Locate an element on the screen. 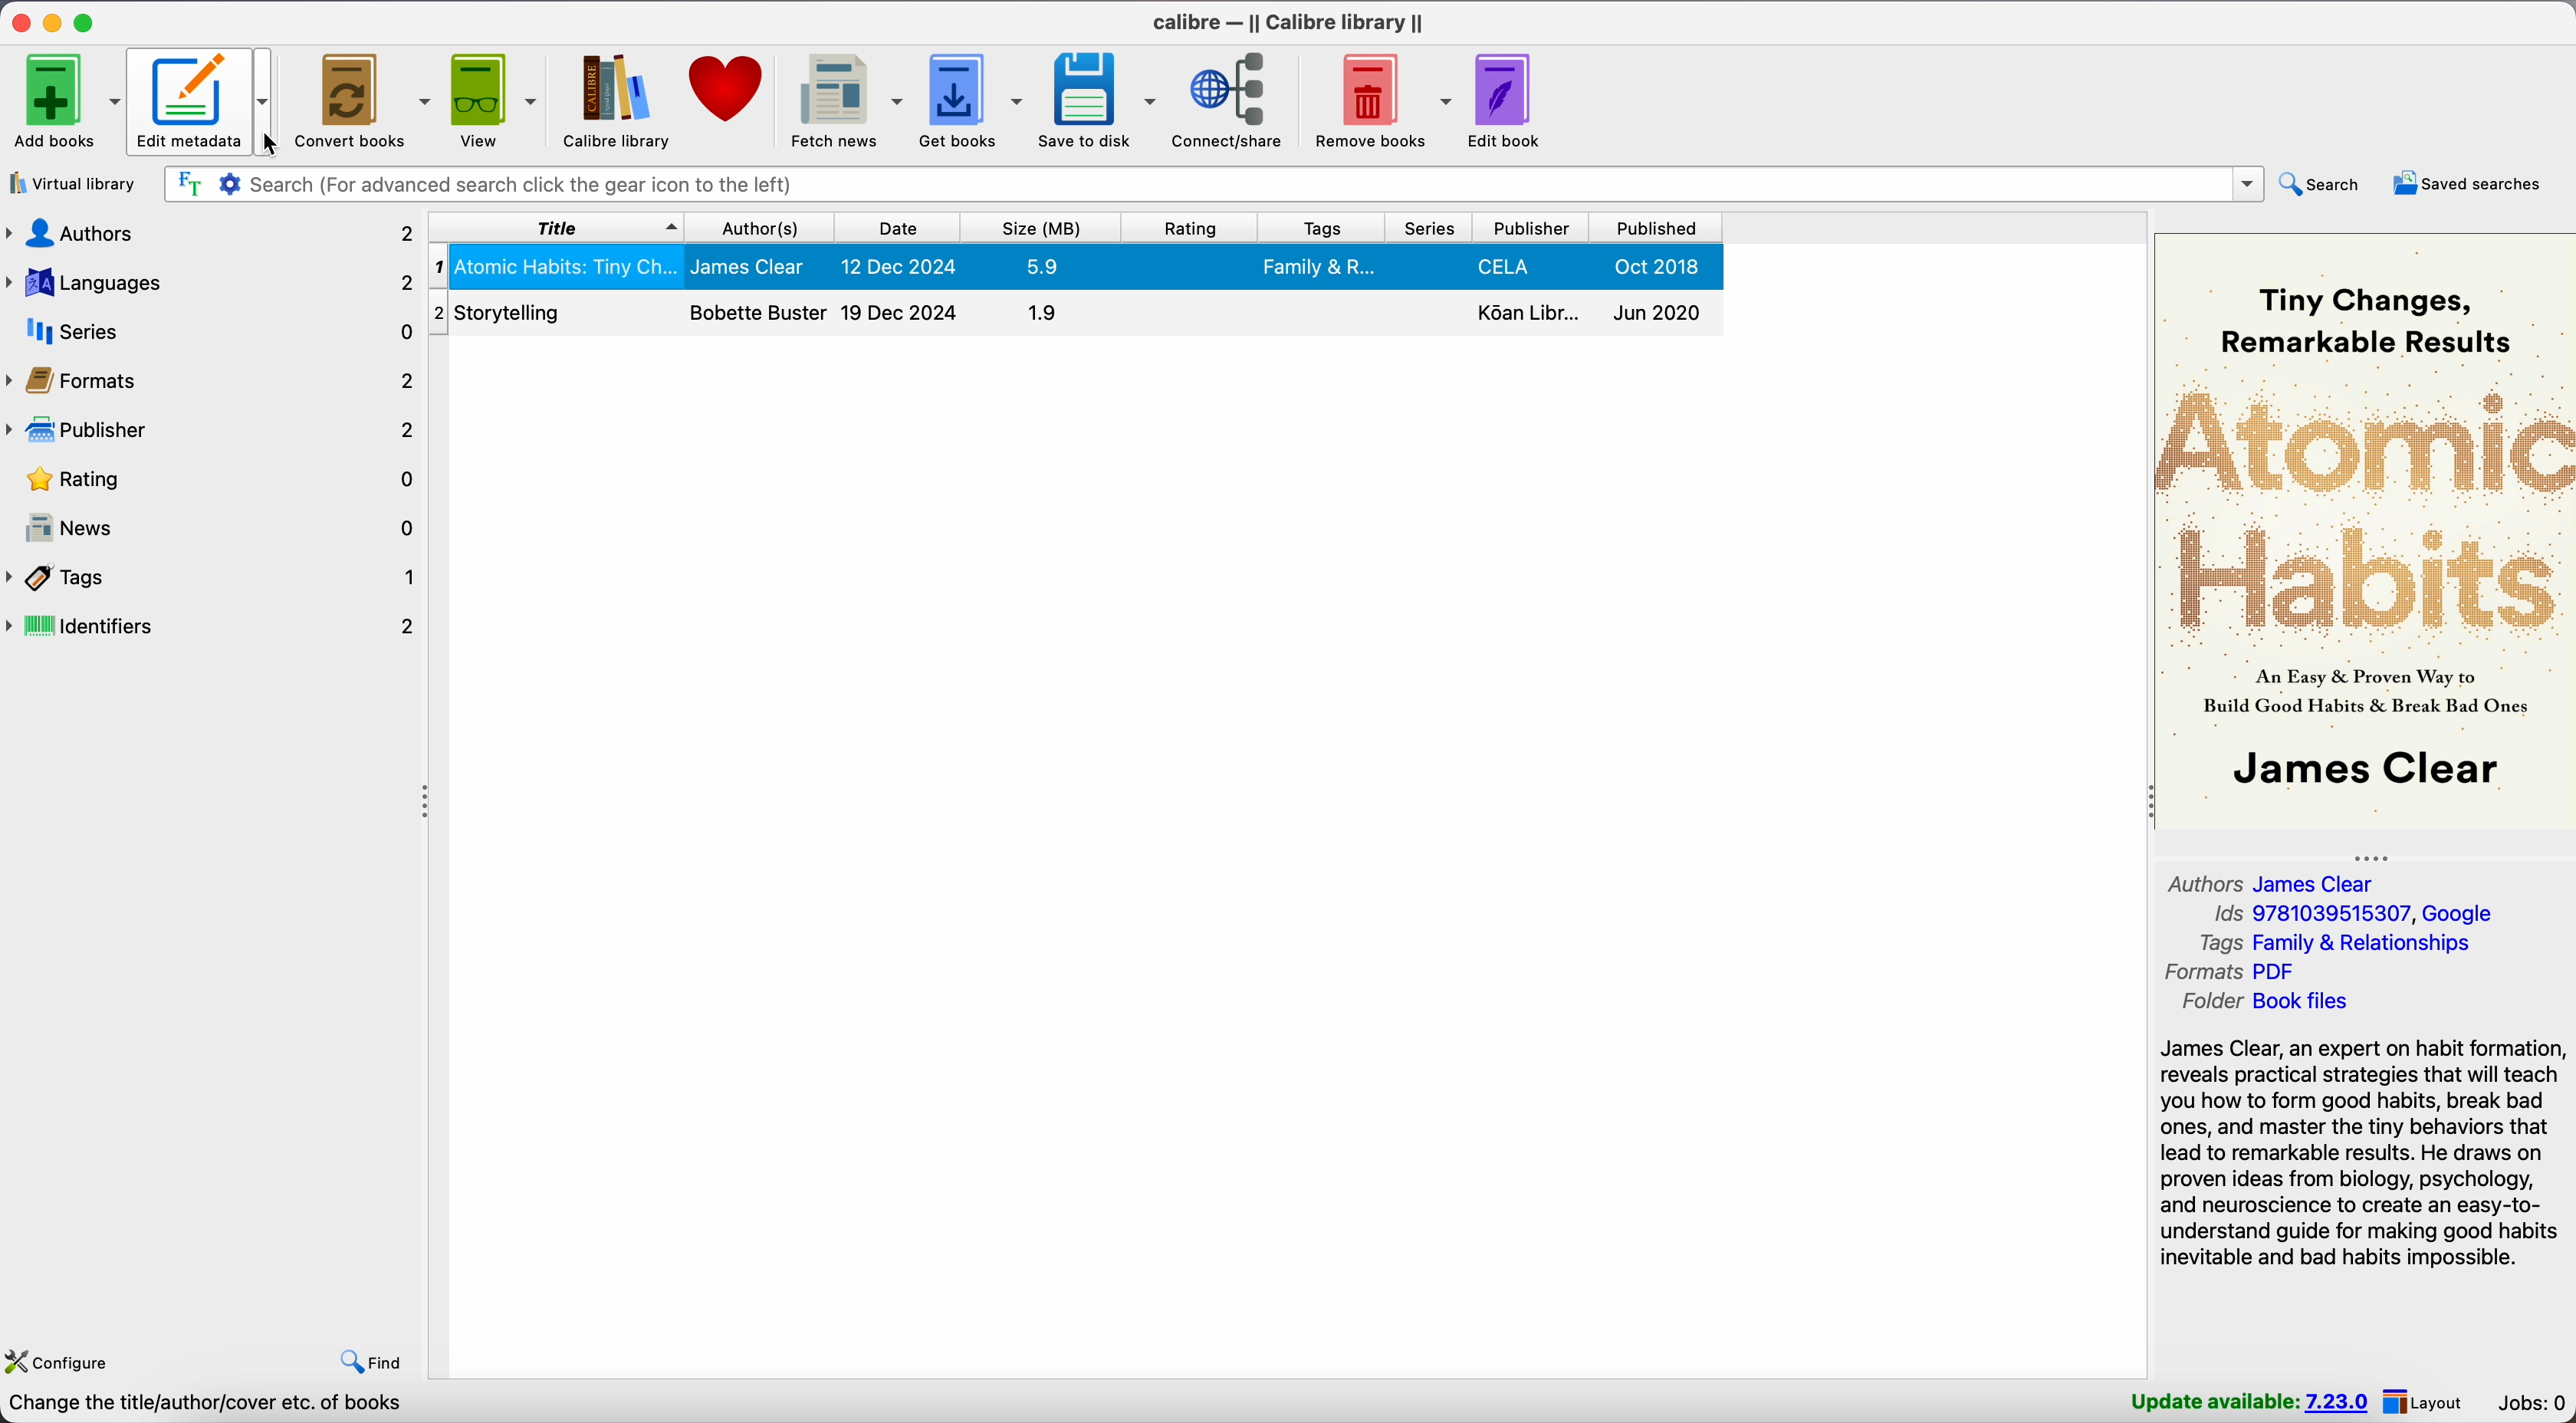 Image resolution: width=2576 pixels, height=1423 pixels. remove books is located at coordinates (1381, 100).